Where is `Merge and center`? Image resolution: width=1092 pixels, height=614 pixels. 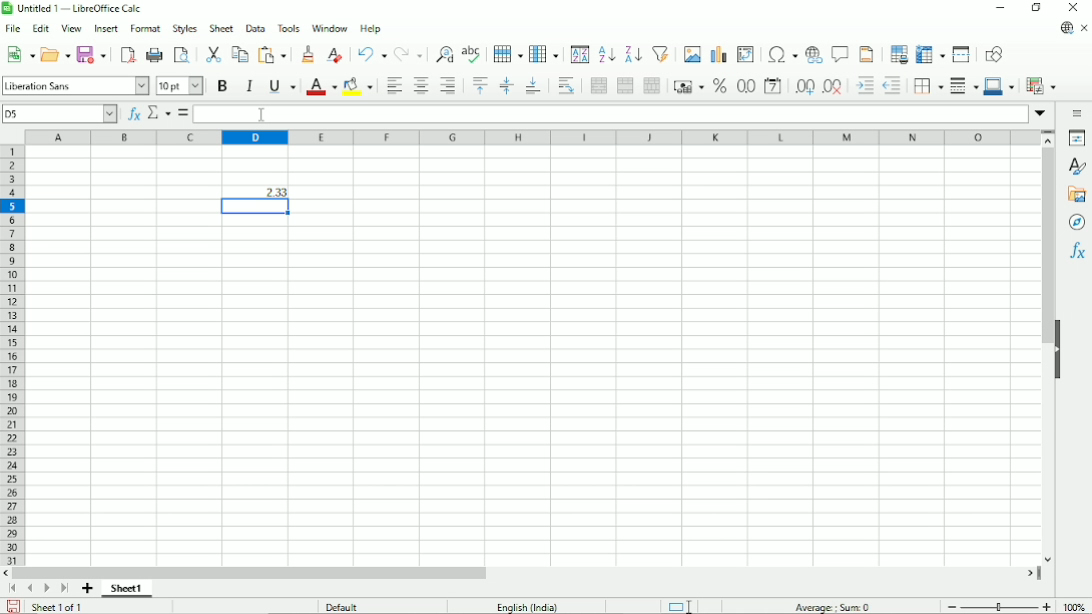
Merge and center is located at coordinates (599, 85).